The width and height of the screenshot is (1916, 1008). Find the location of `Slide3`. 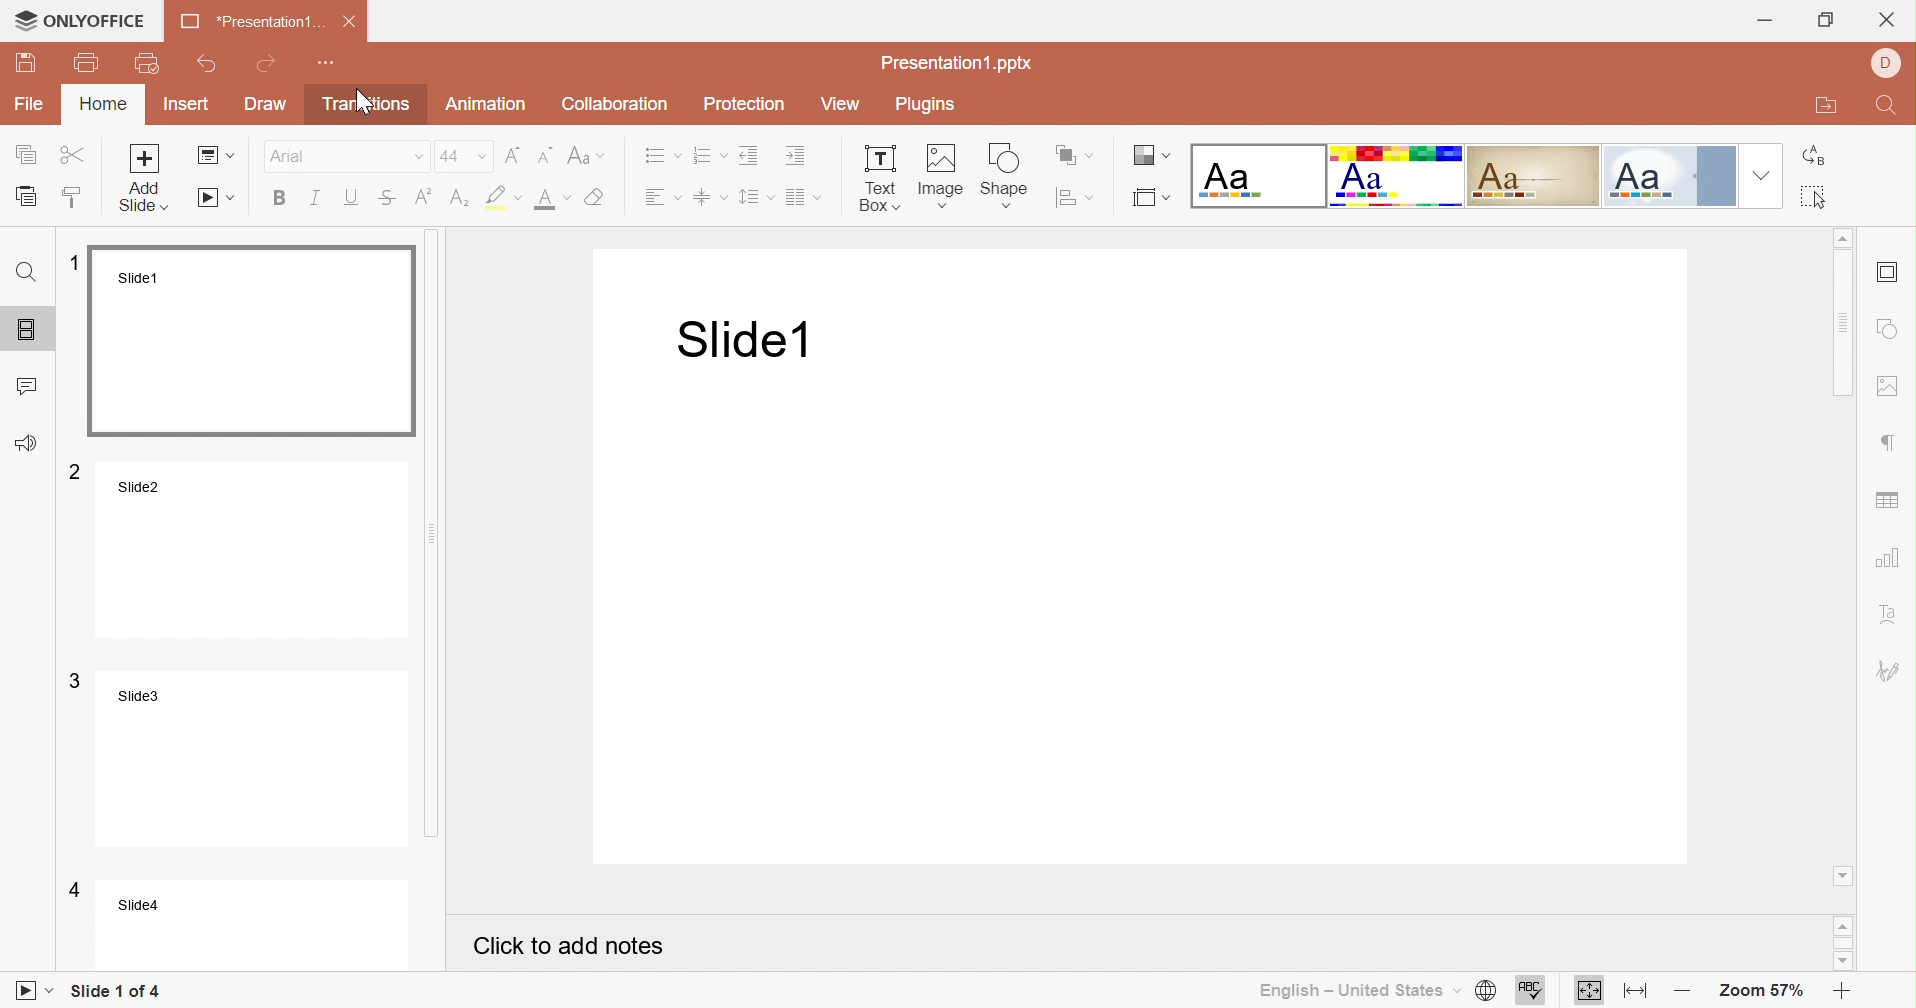

Slide3 is located at coordinates (236, 756).